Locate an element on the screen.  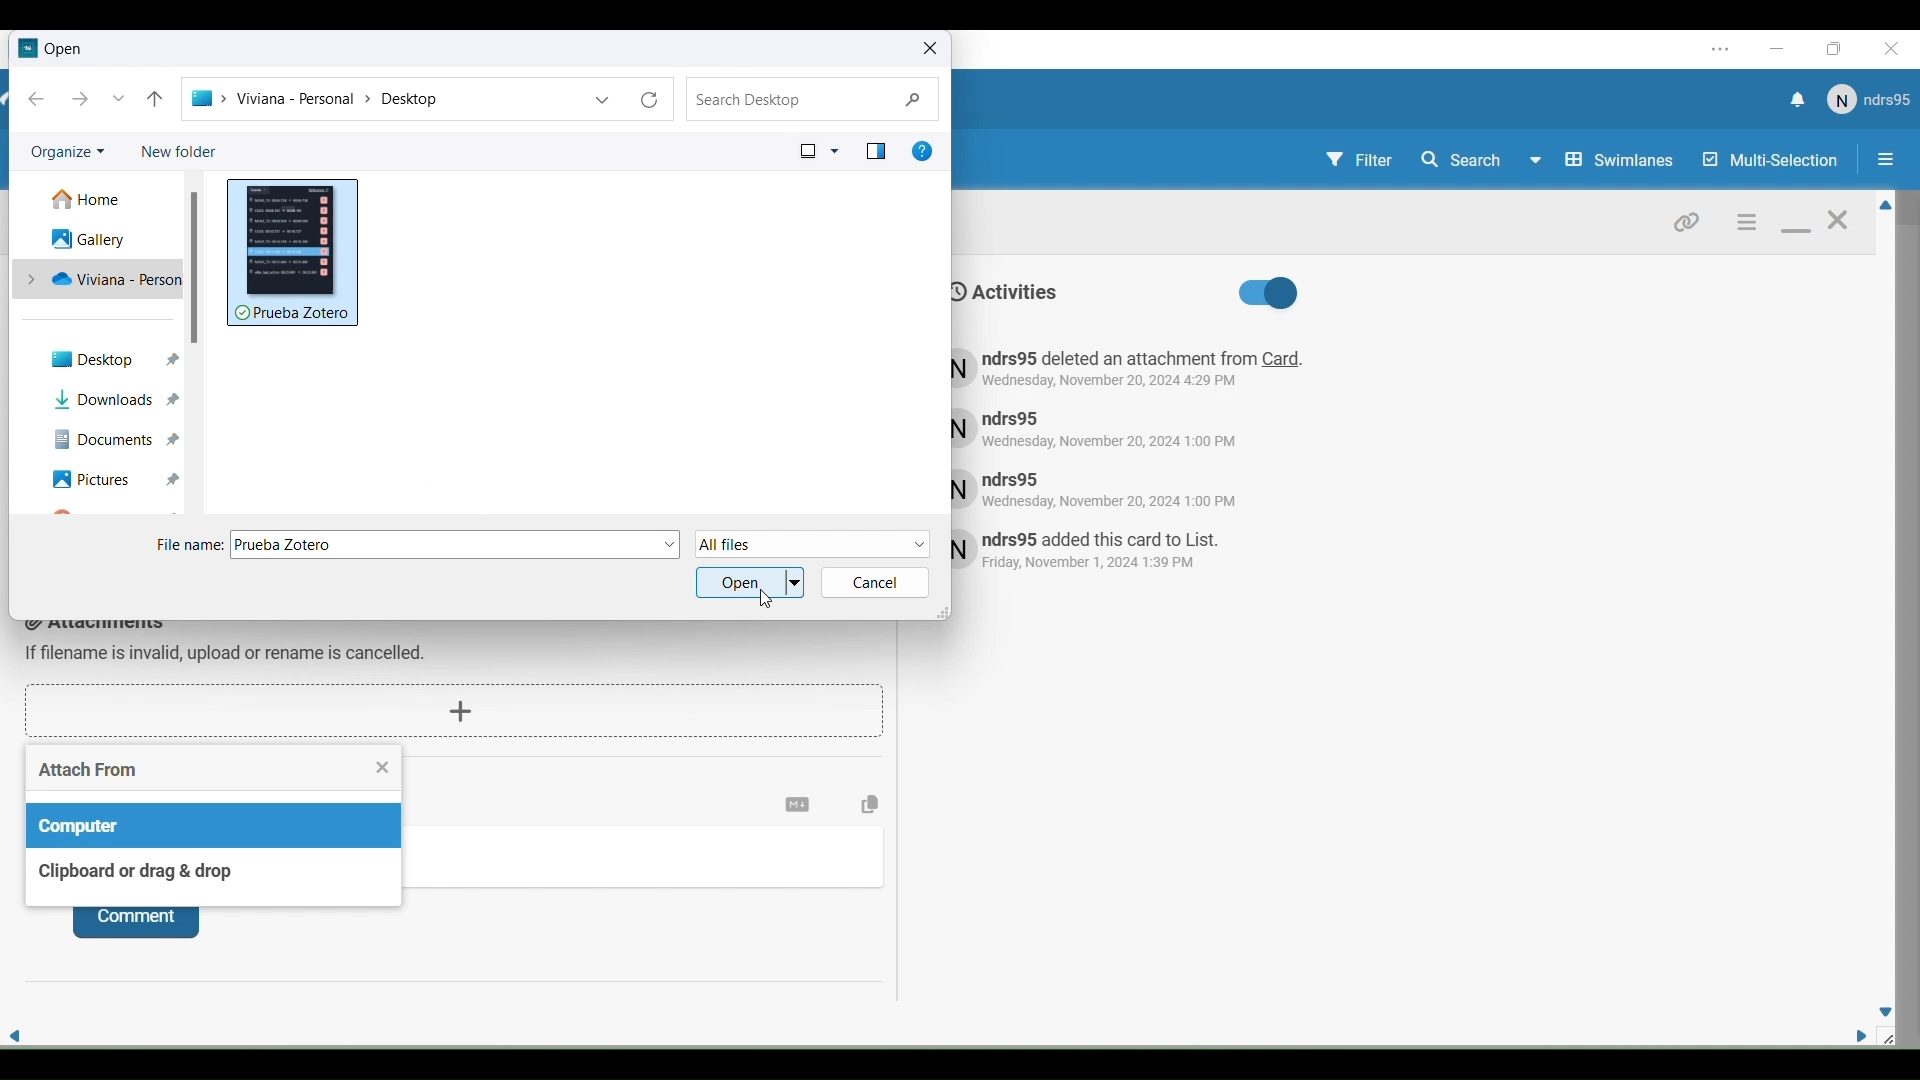
File Name is located at coordinates (457, 545).